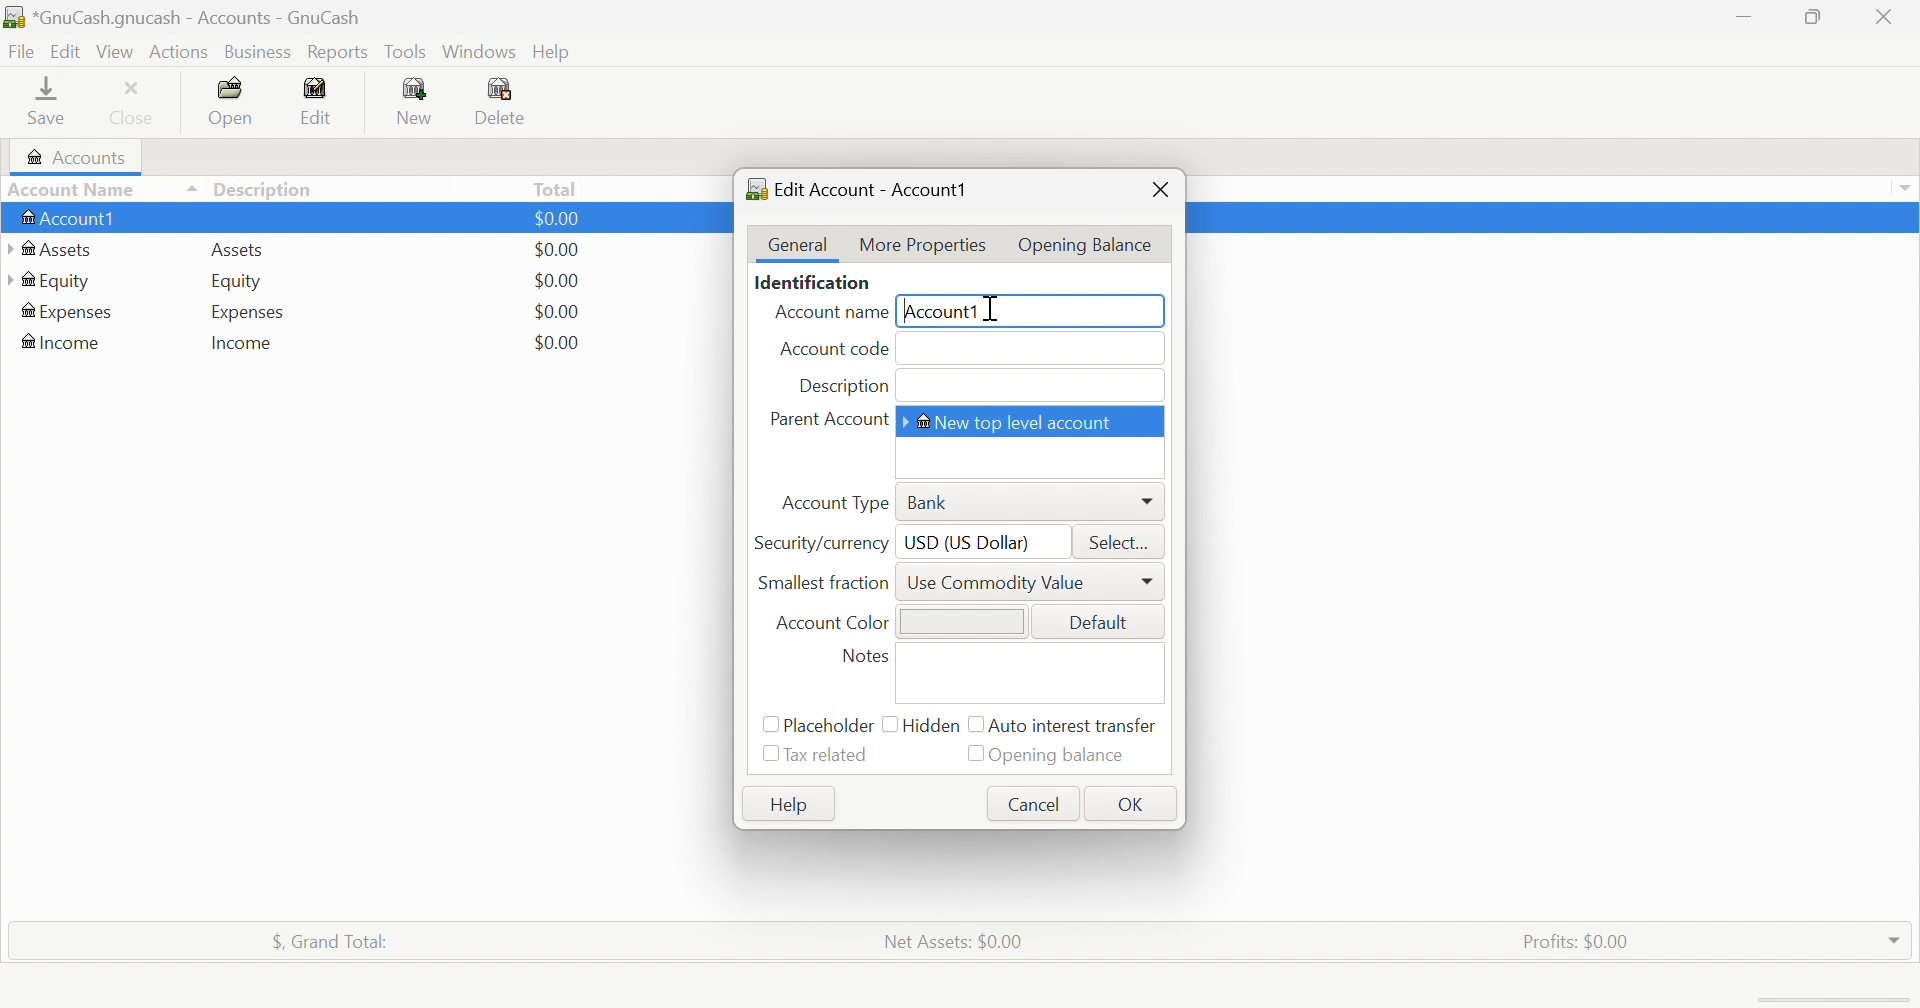  Describe the element at coordinates (1893, 938) in the screenshot. I see `Drop Down` at that location.